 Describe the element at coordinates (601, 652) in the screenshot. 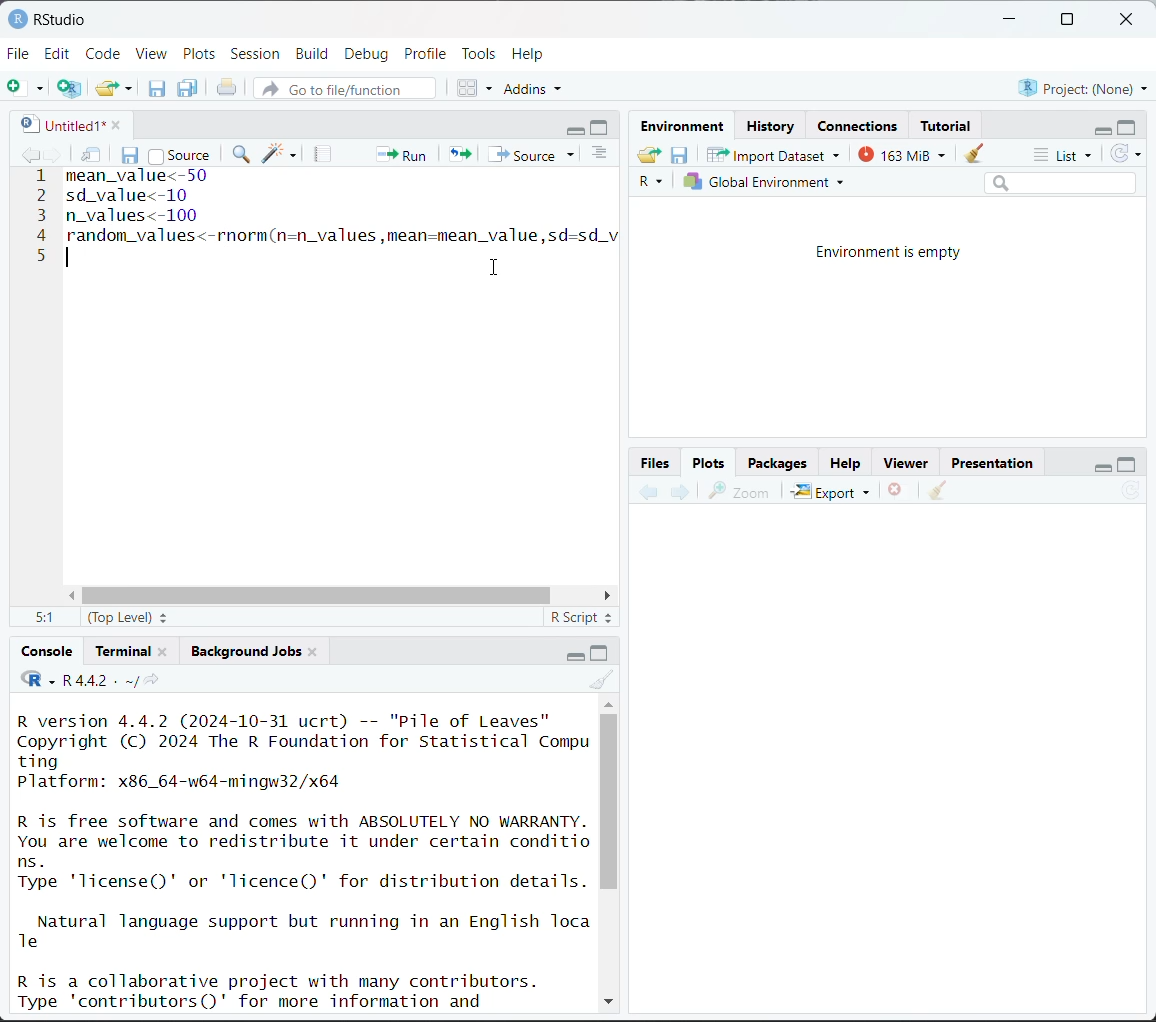

I see `maximize` at that location.